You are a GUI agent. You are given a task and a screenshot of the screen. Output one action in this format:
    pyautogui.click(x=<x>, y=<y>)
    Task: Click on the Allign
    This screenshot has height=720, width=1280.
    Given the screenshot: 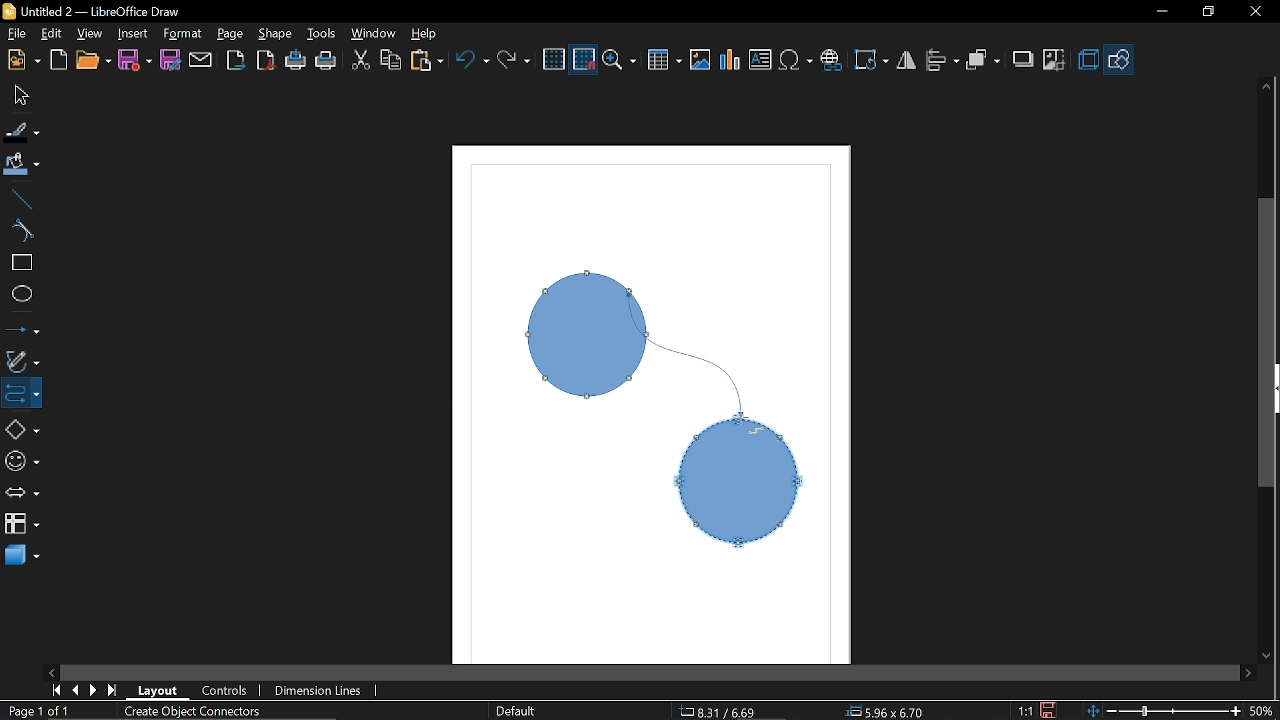 What is the action you would take?
    pyautogui.click(x=942, y=62)
    